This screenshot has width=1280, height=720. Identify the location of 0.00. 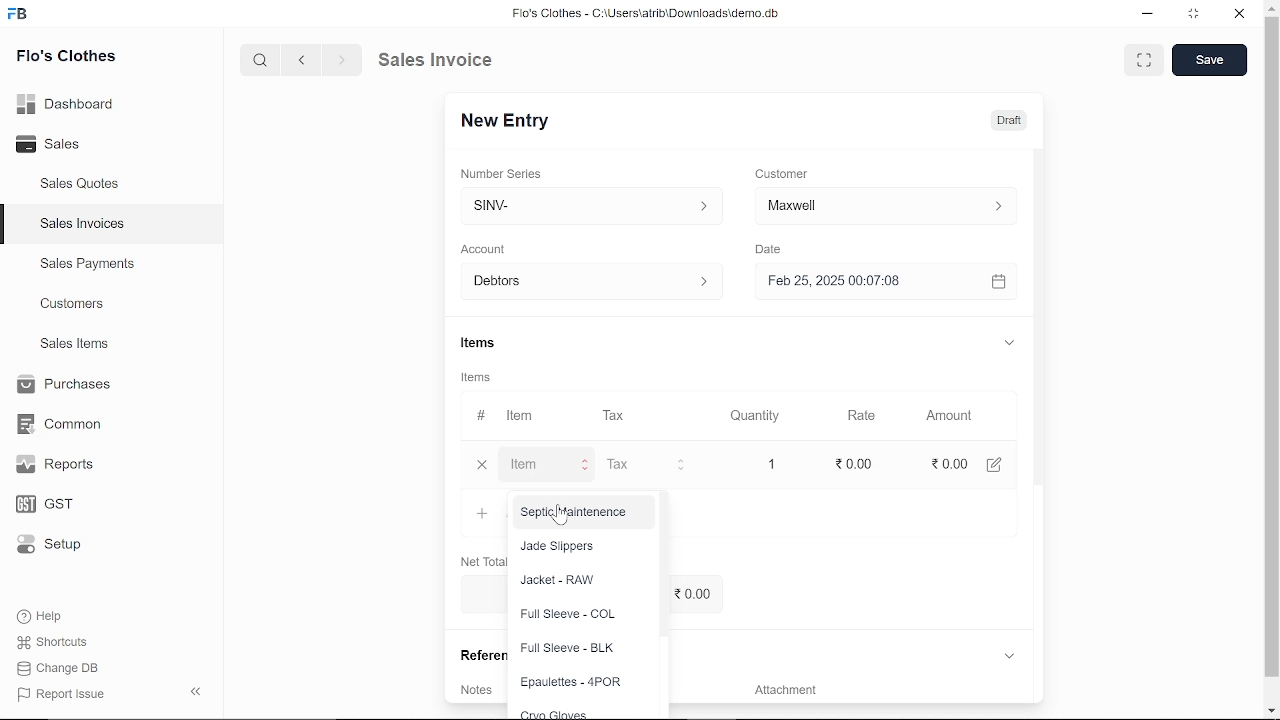
(955, 463).